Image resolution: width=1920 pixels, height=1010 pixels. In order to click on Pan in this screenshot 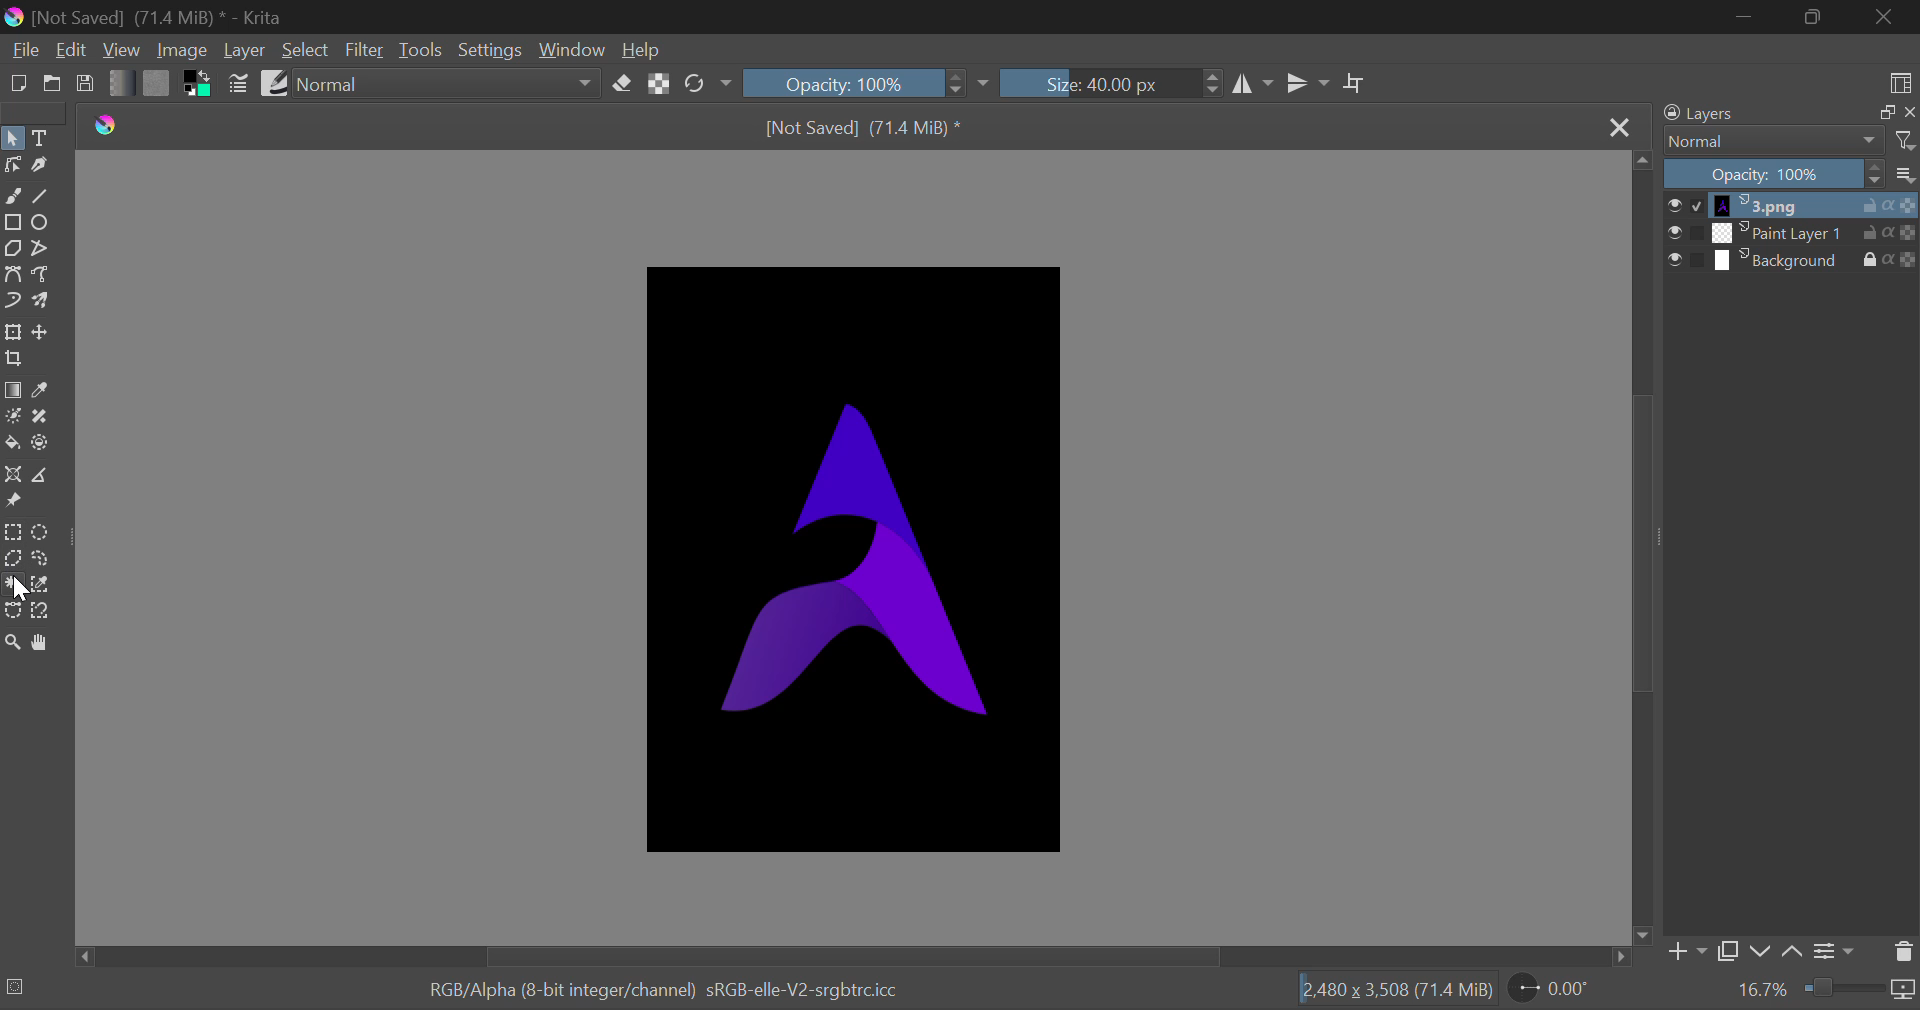, I will do `click(46, 641)`.